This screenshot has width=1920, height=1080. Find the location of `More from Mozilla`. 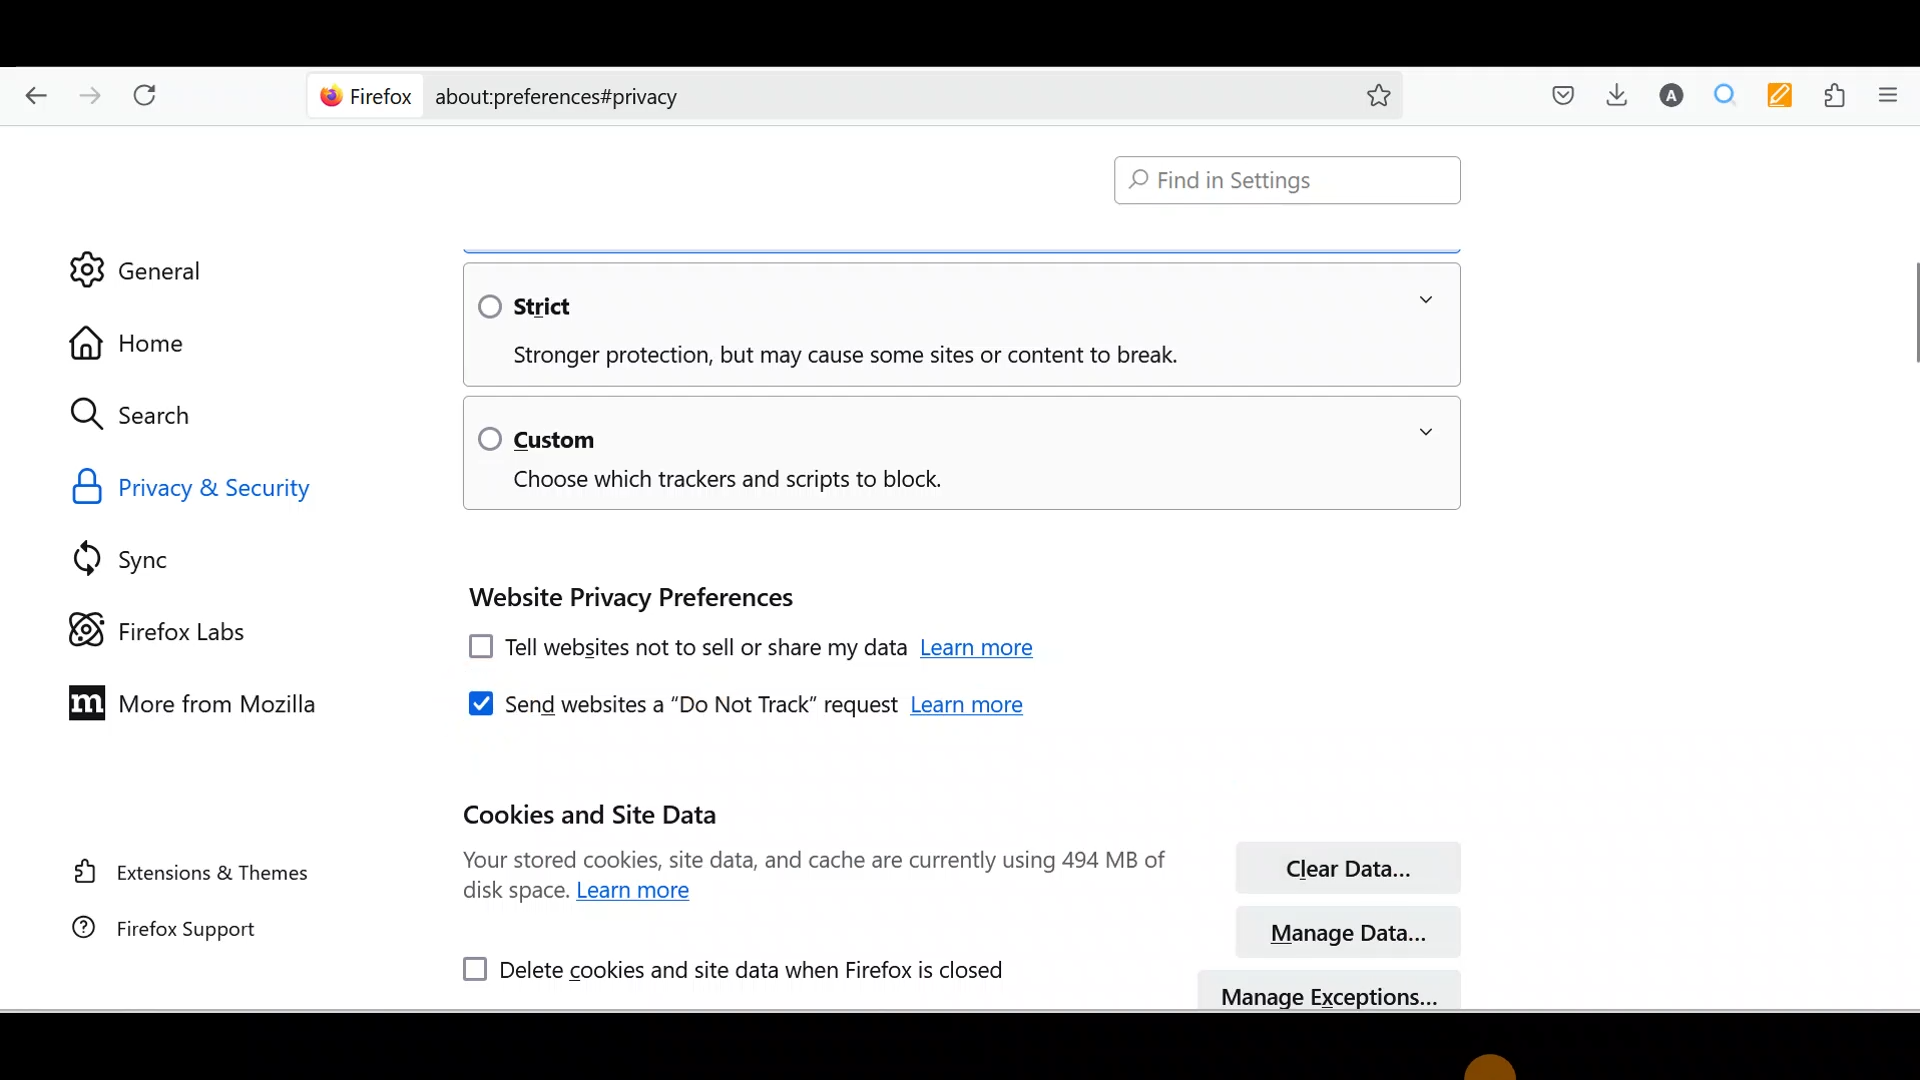

More from Mozilla is located at coordinates (199, 711).